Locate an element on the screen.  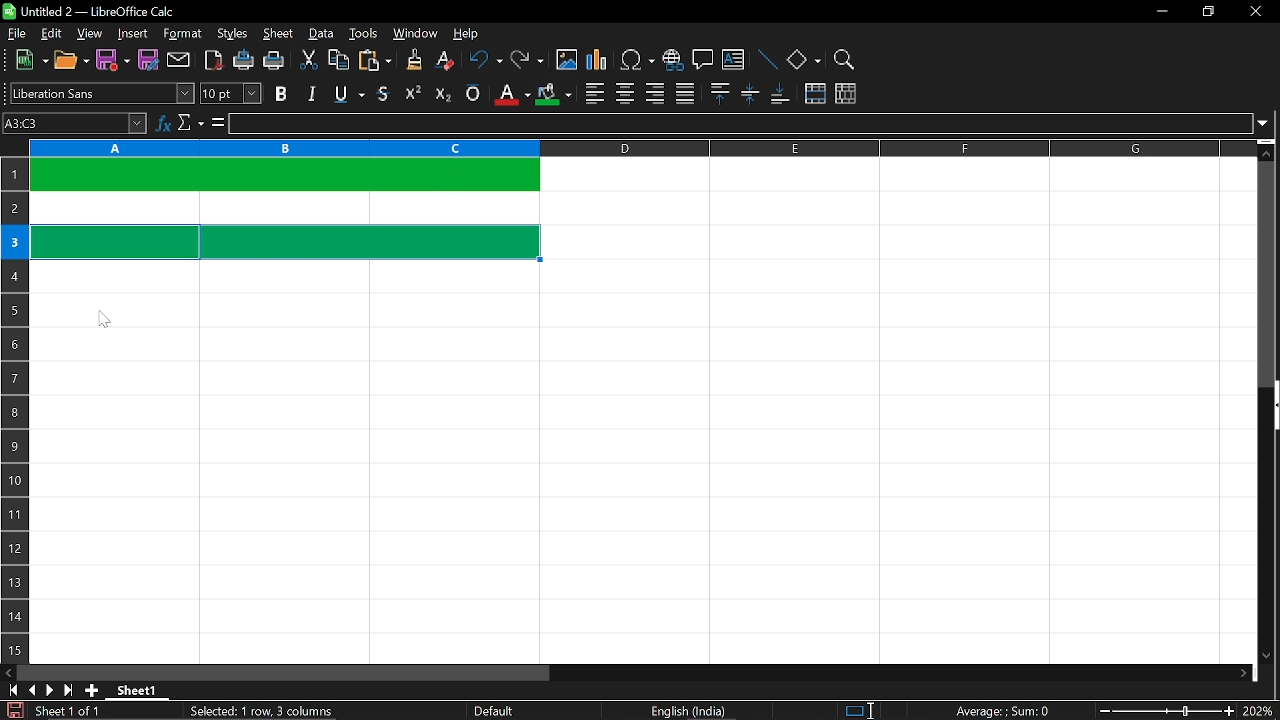
justified is located at coordinates (685, 92).